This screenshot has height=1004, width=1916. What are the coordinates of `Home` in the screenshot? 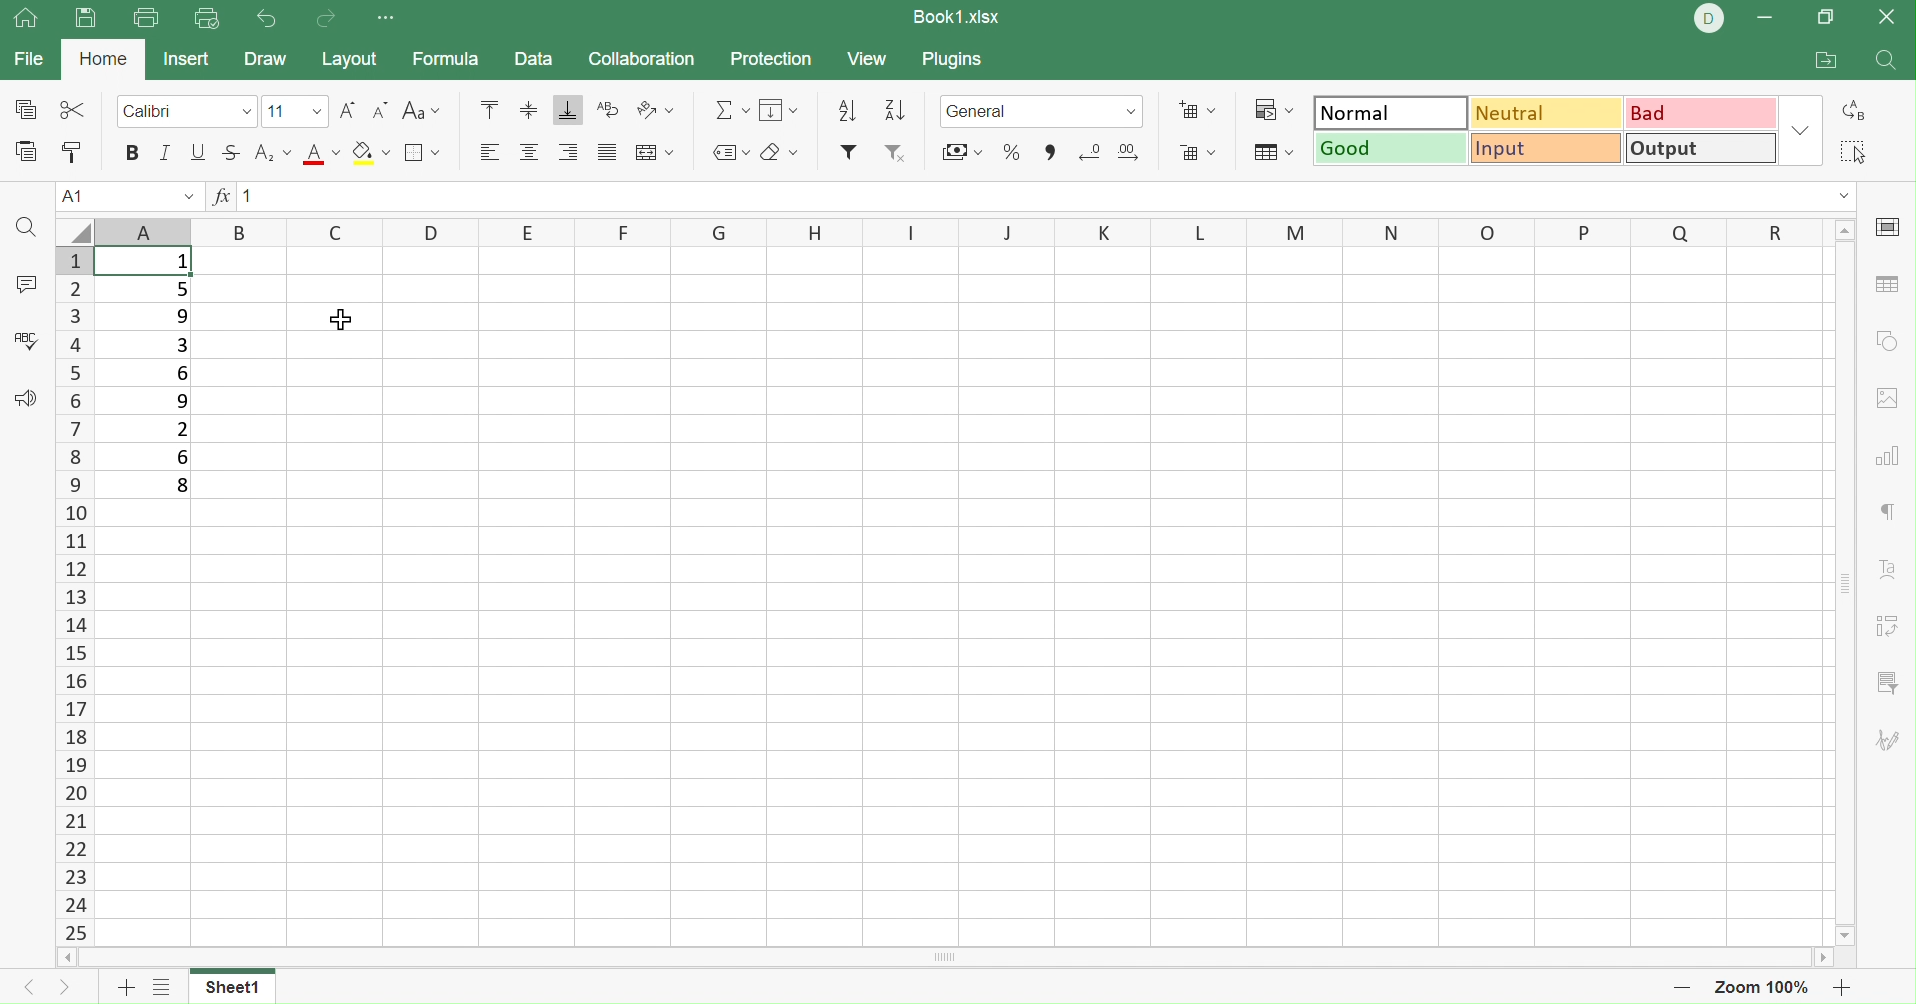 It's located at (106, 57).